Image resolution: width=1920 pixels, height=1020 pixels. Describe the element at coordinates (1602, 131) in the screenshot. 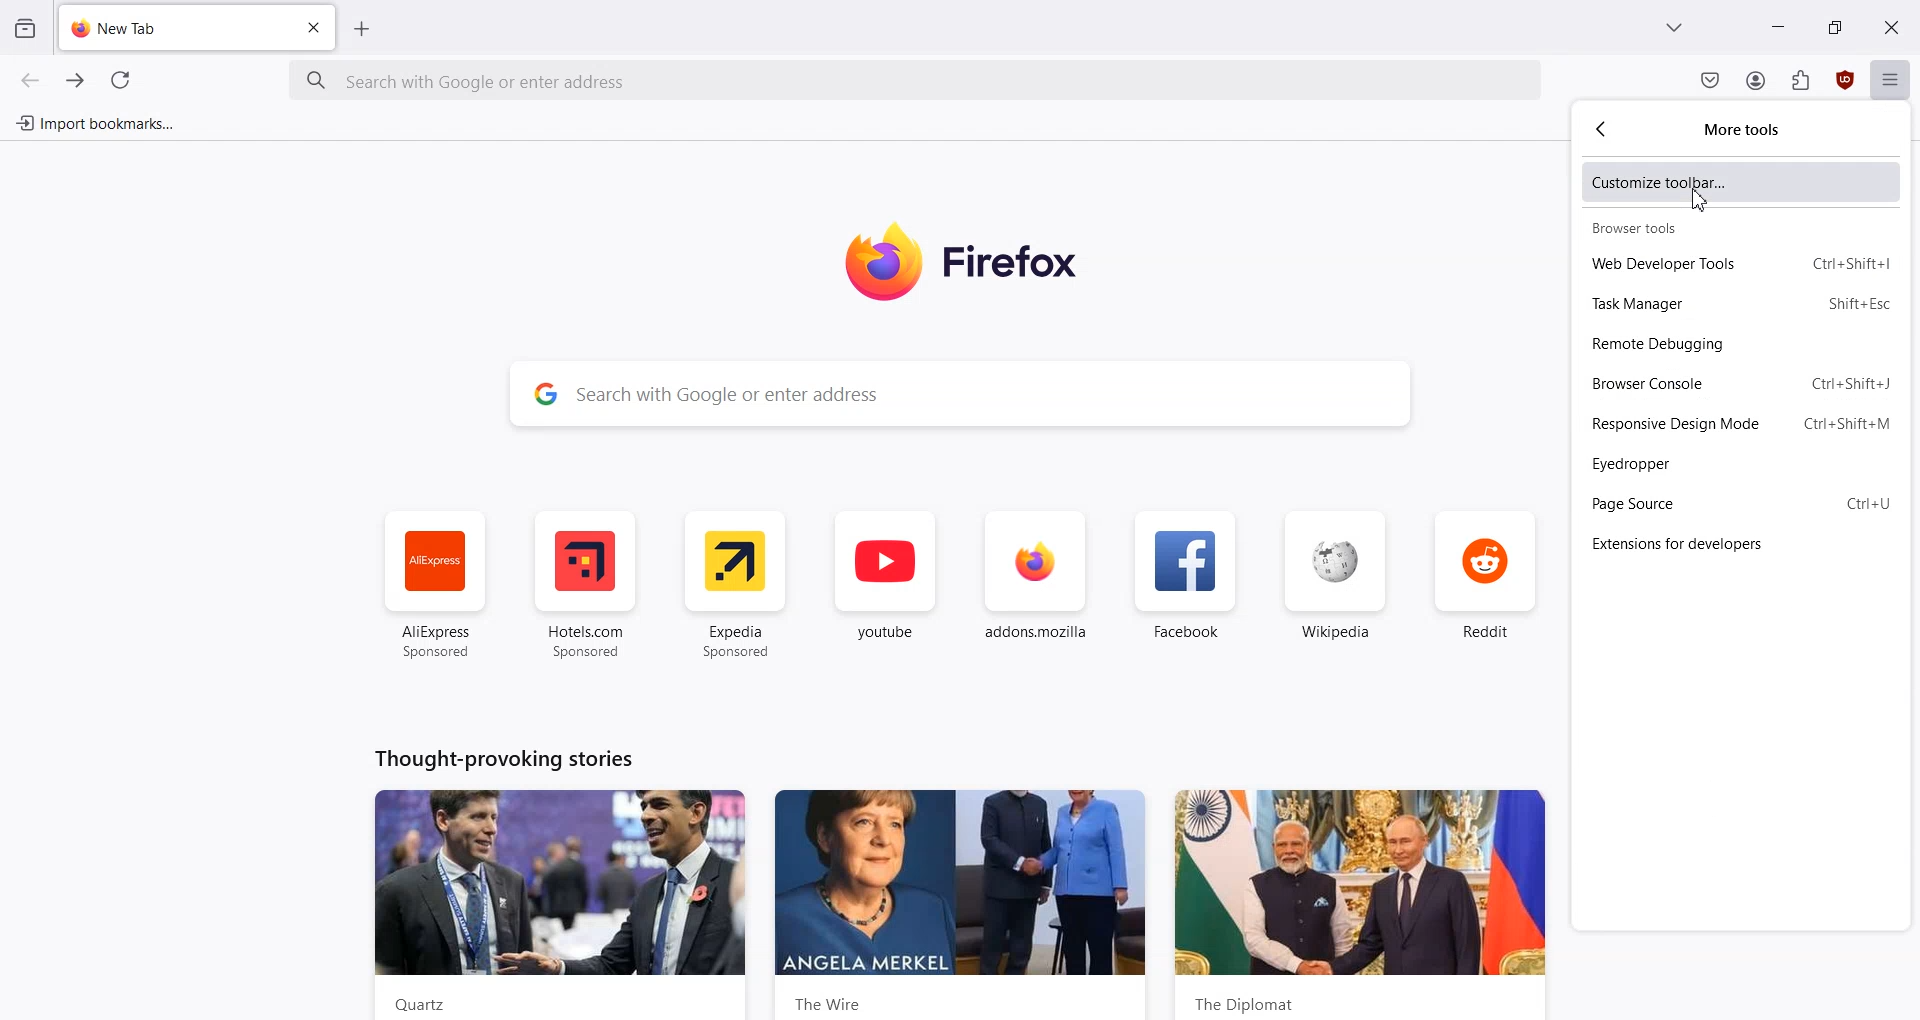

I see `Go Back` at that location.